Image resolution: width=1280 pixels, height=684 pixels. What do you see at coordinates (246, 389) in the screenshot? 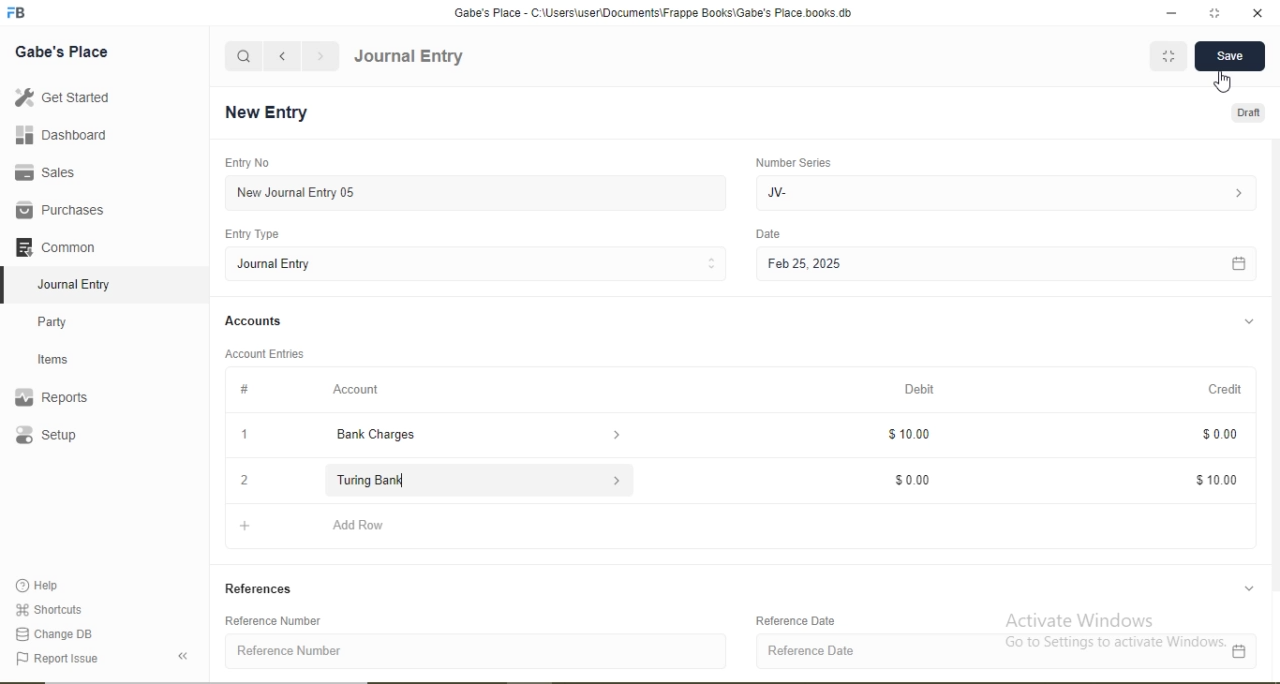
I see `#` at bounding box center [246, 389].